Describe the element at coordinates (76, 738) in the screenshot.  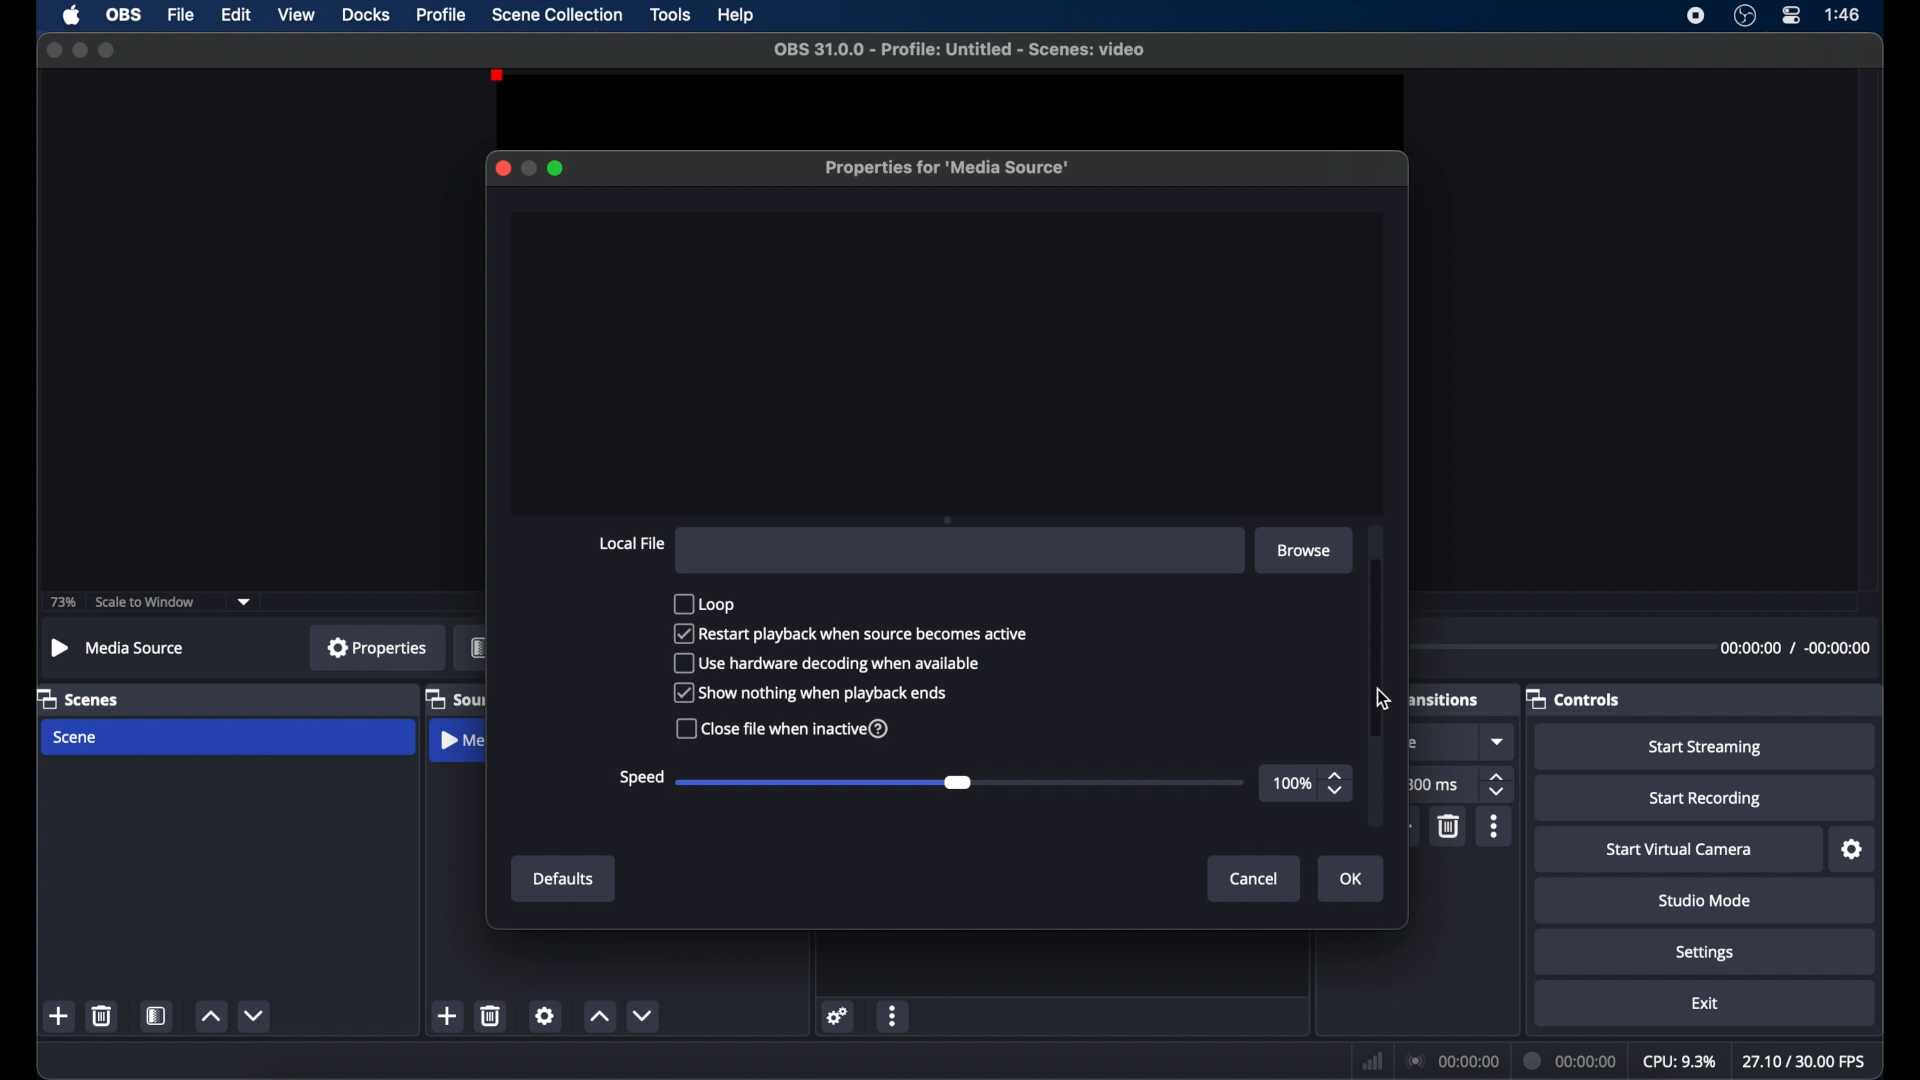
I see `scene` at that location.